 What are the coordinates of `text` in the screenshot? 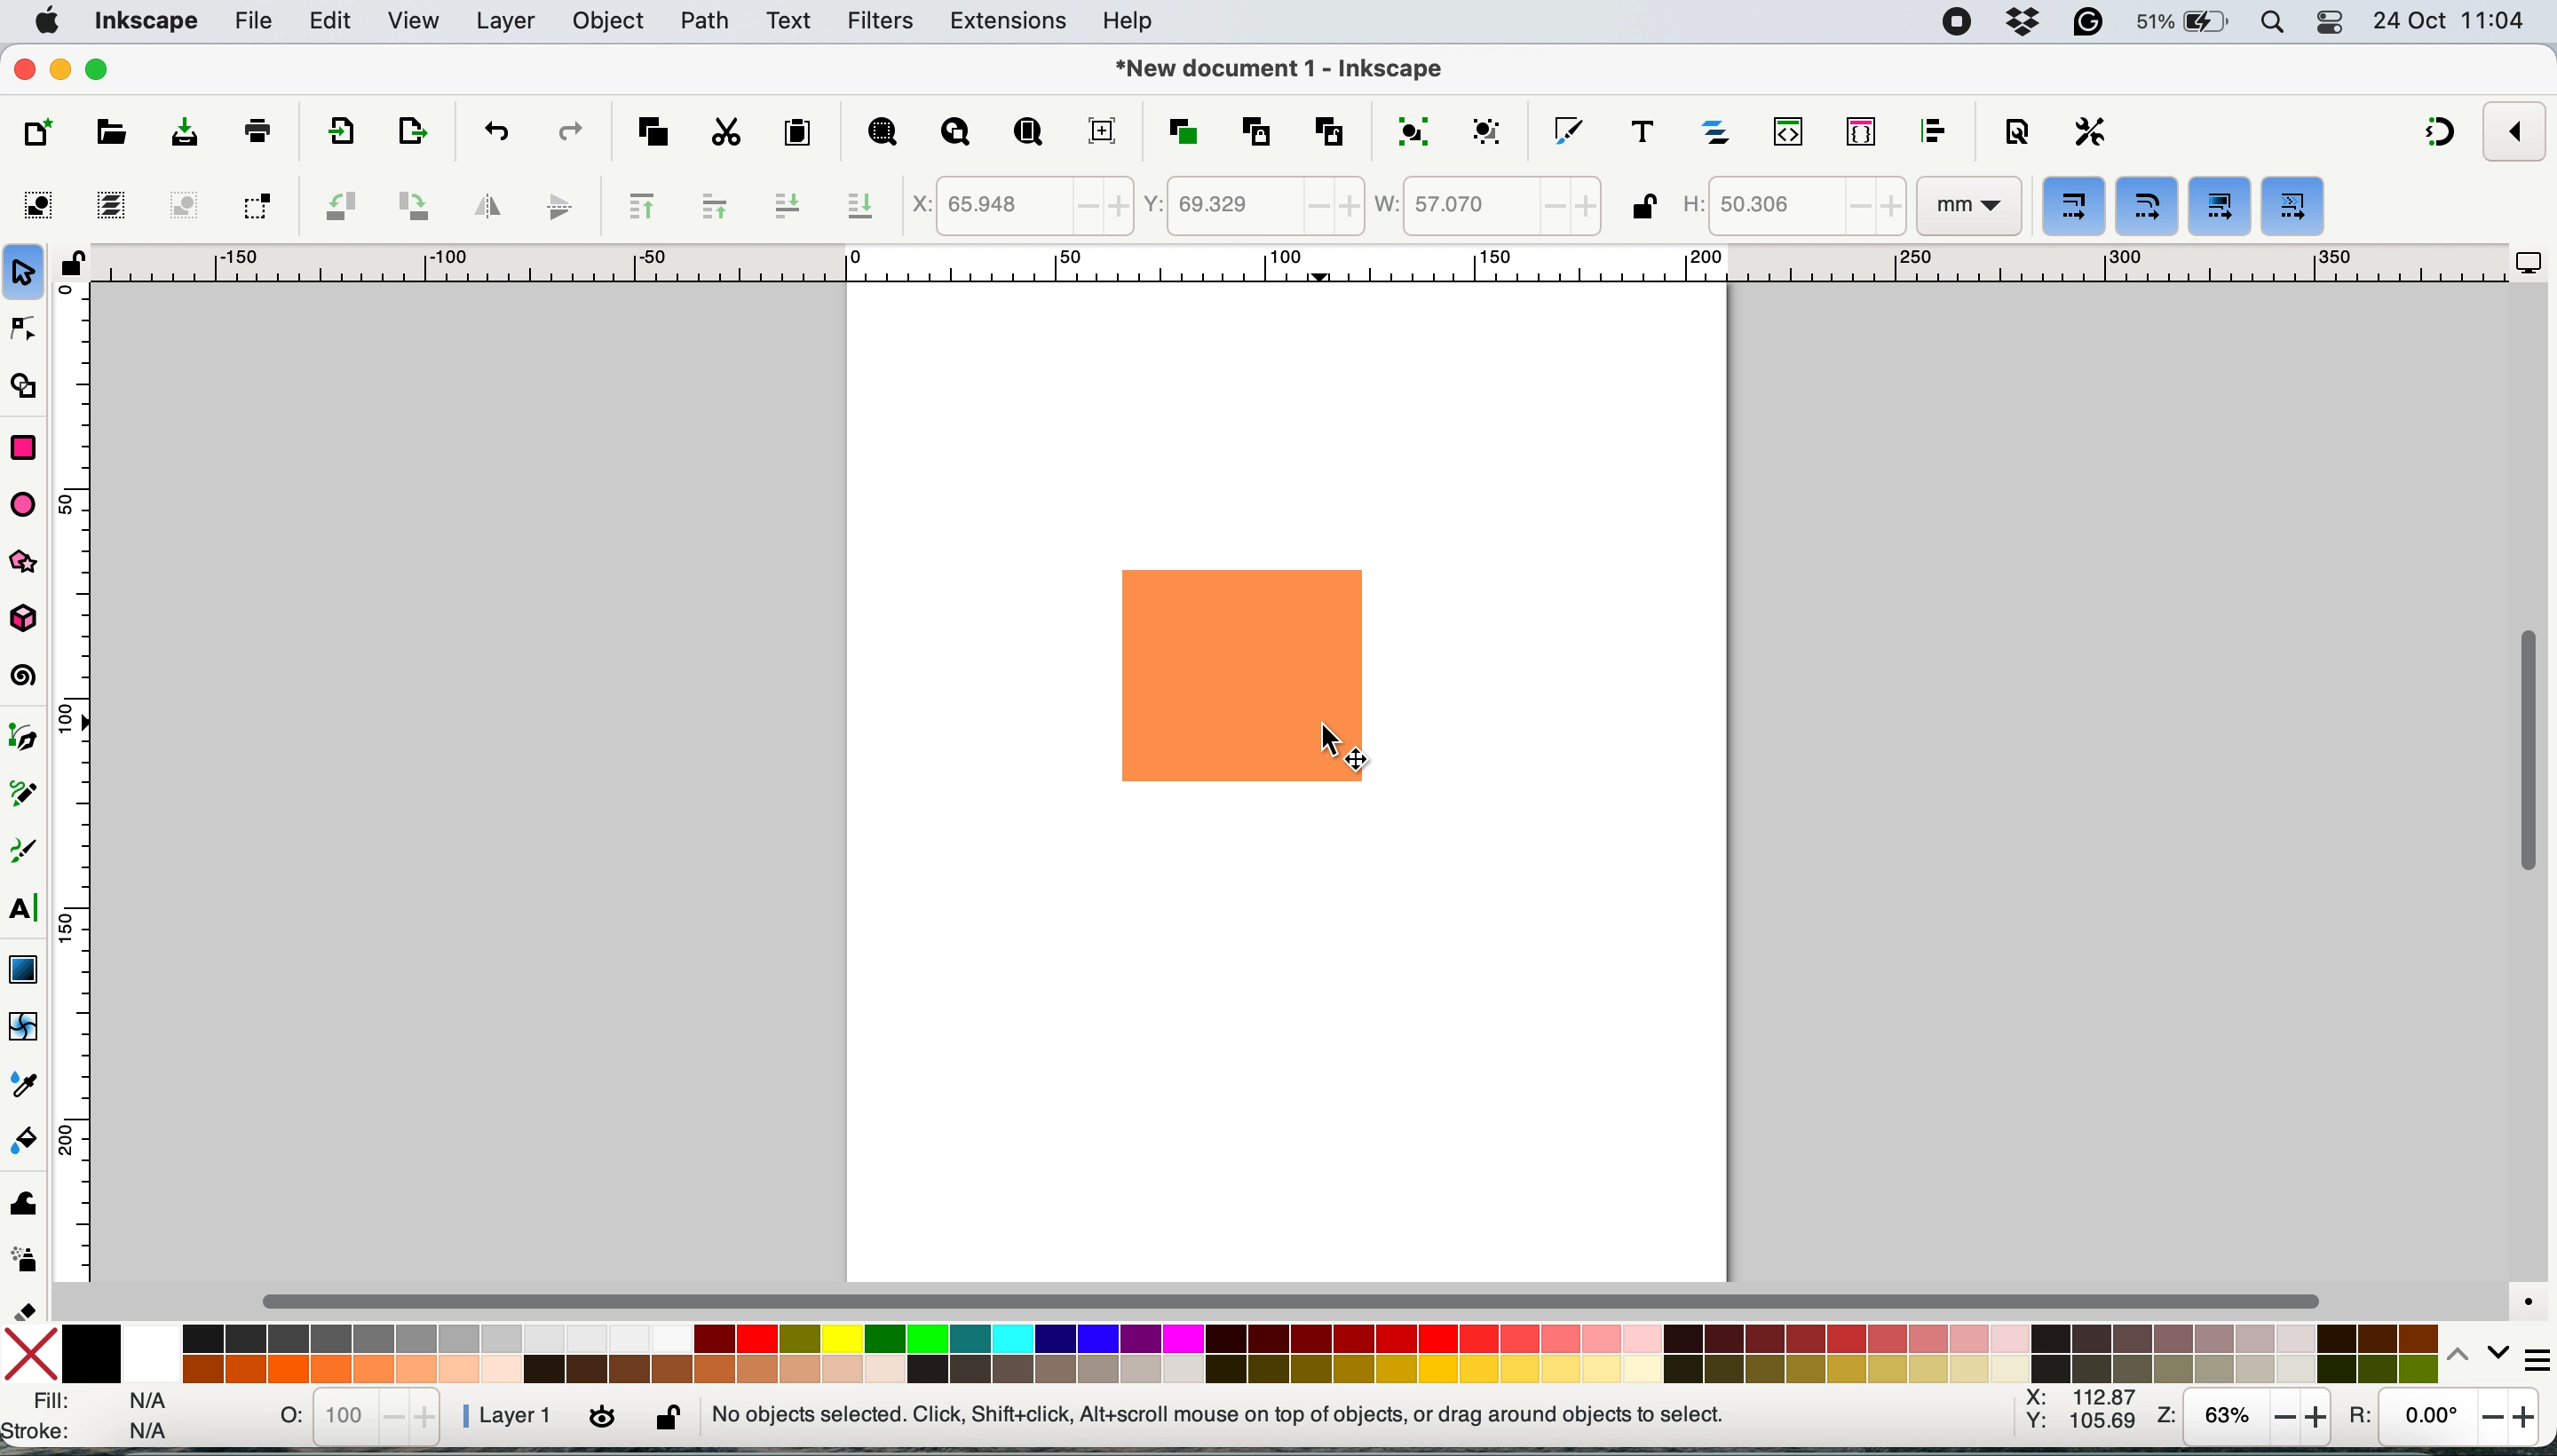 It's located at (790, 21).